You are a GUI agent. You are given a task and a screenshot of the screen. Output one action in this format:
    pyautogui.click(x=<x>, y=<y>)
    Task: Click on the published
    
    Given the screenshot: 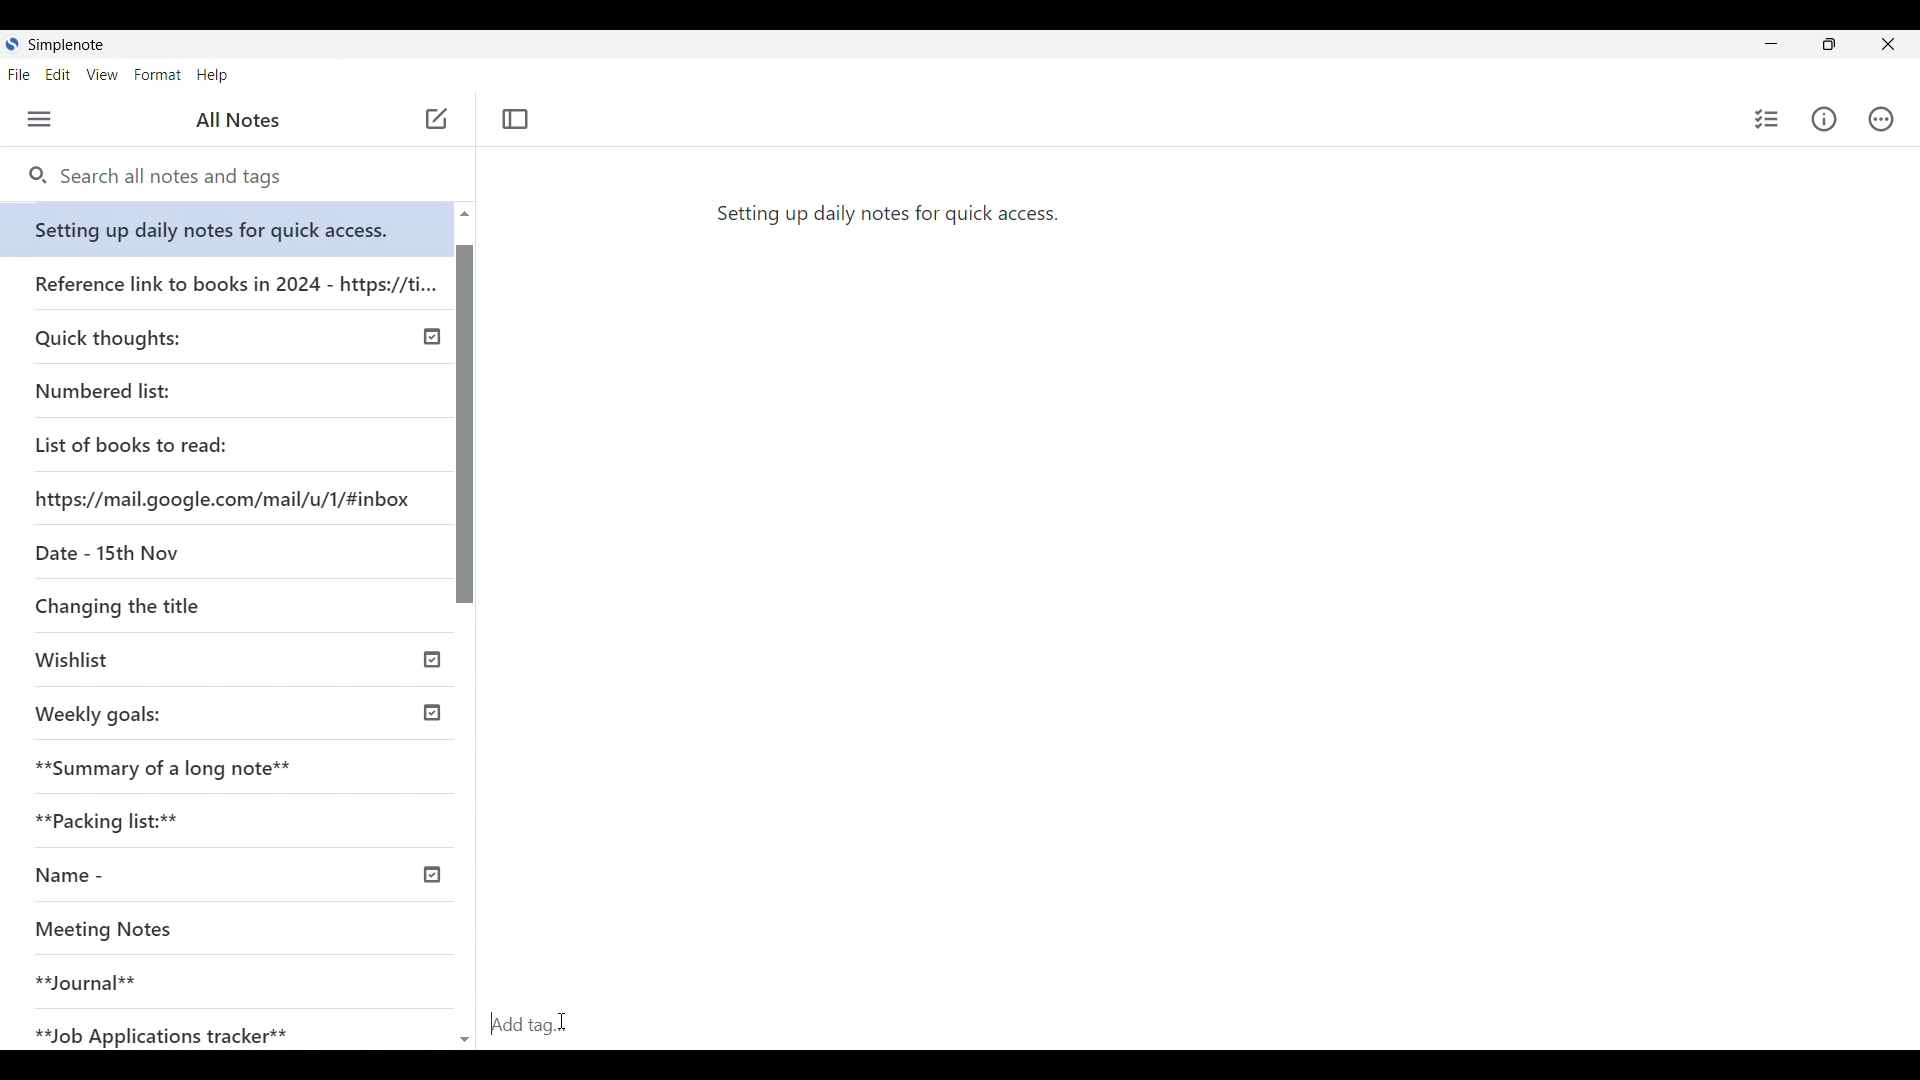 What is the action you would take?
    pyautogui.click(x=430, y=875)
    